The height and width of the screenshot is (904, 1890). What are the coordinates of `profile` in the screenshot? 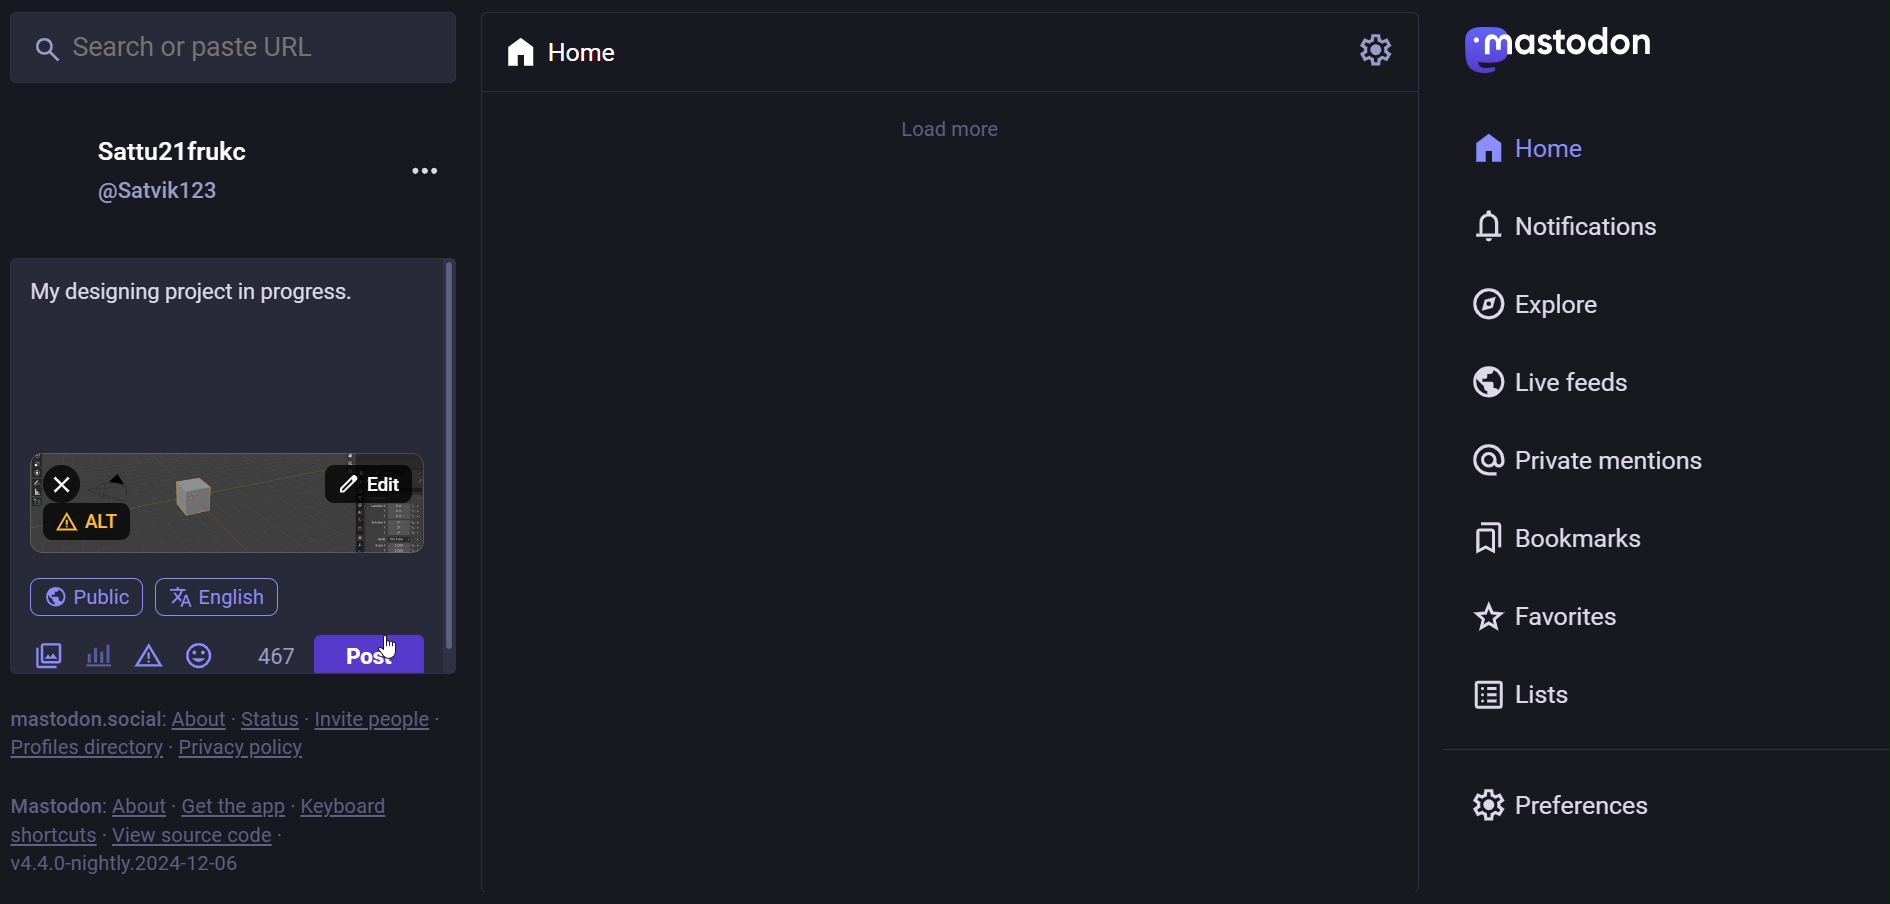 It's located at (82, 750).